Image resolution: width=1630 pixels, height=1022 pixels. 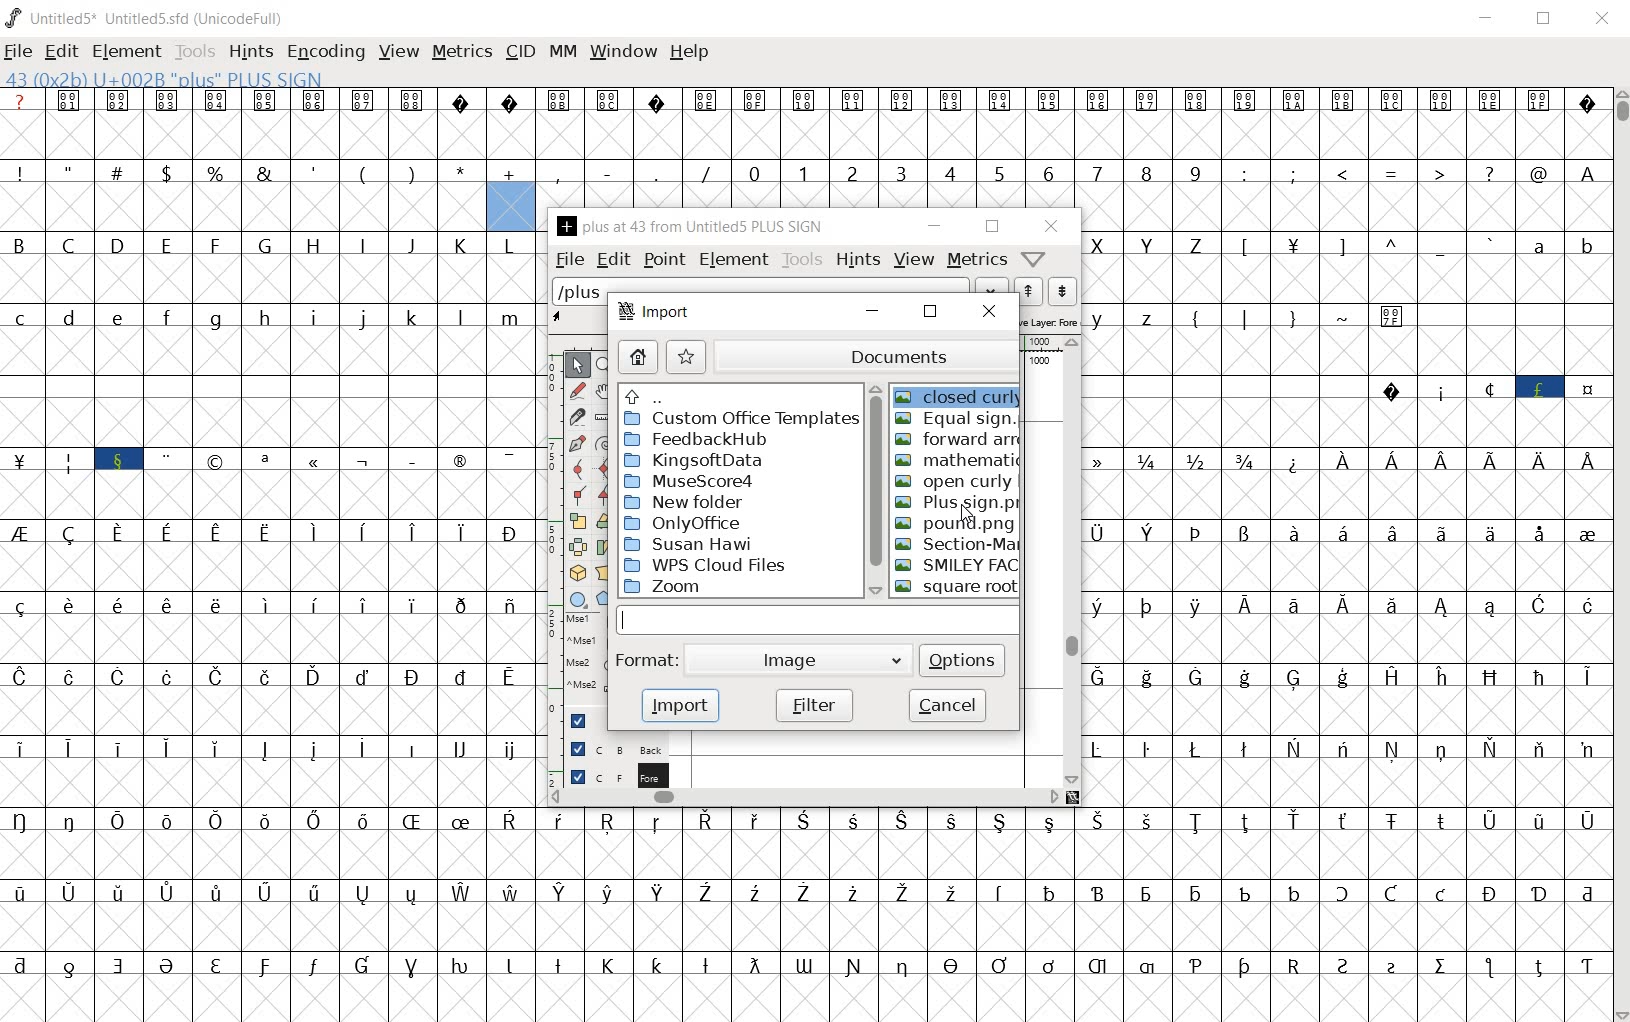 What do you see at coordinates (684, 523) in the screenshot?
I see `OnlyOffice` at bounding box center [684, 523].